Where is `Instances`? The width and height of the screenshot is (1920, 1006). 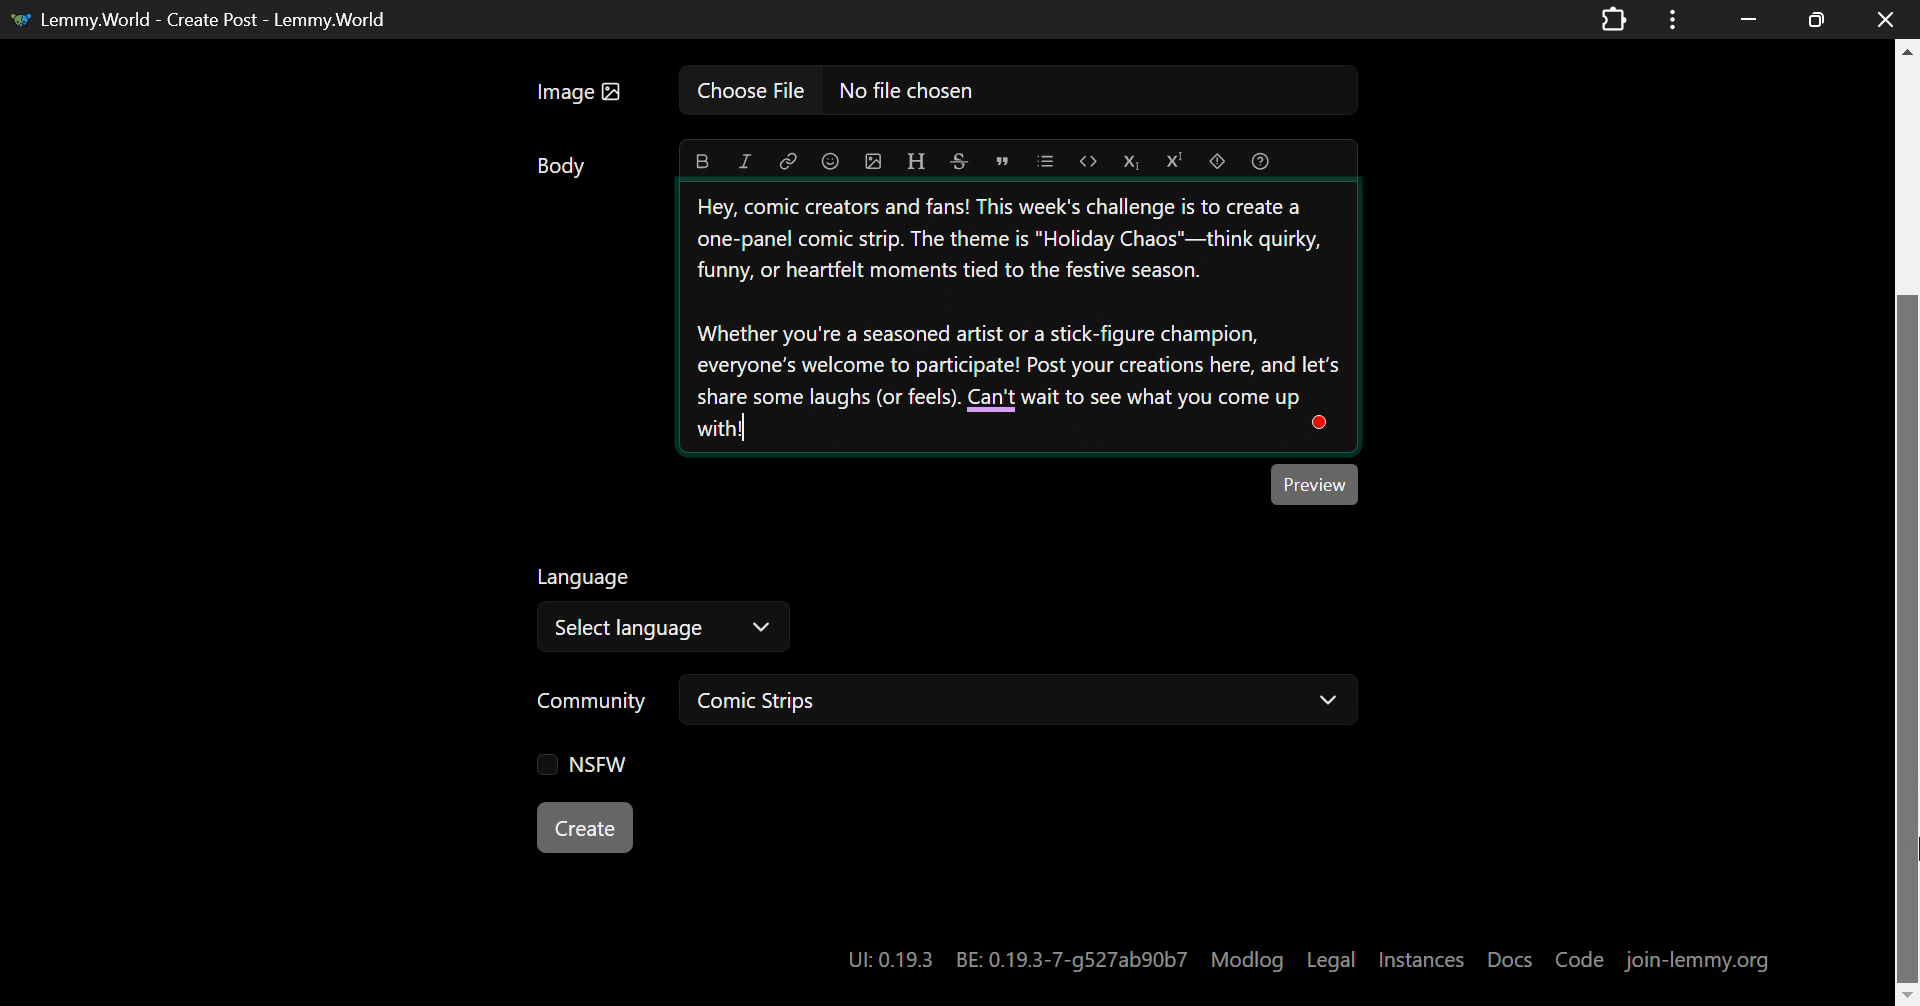
Instances is located at coordinates (1423, 959).